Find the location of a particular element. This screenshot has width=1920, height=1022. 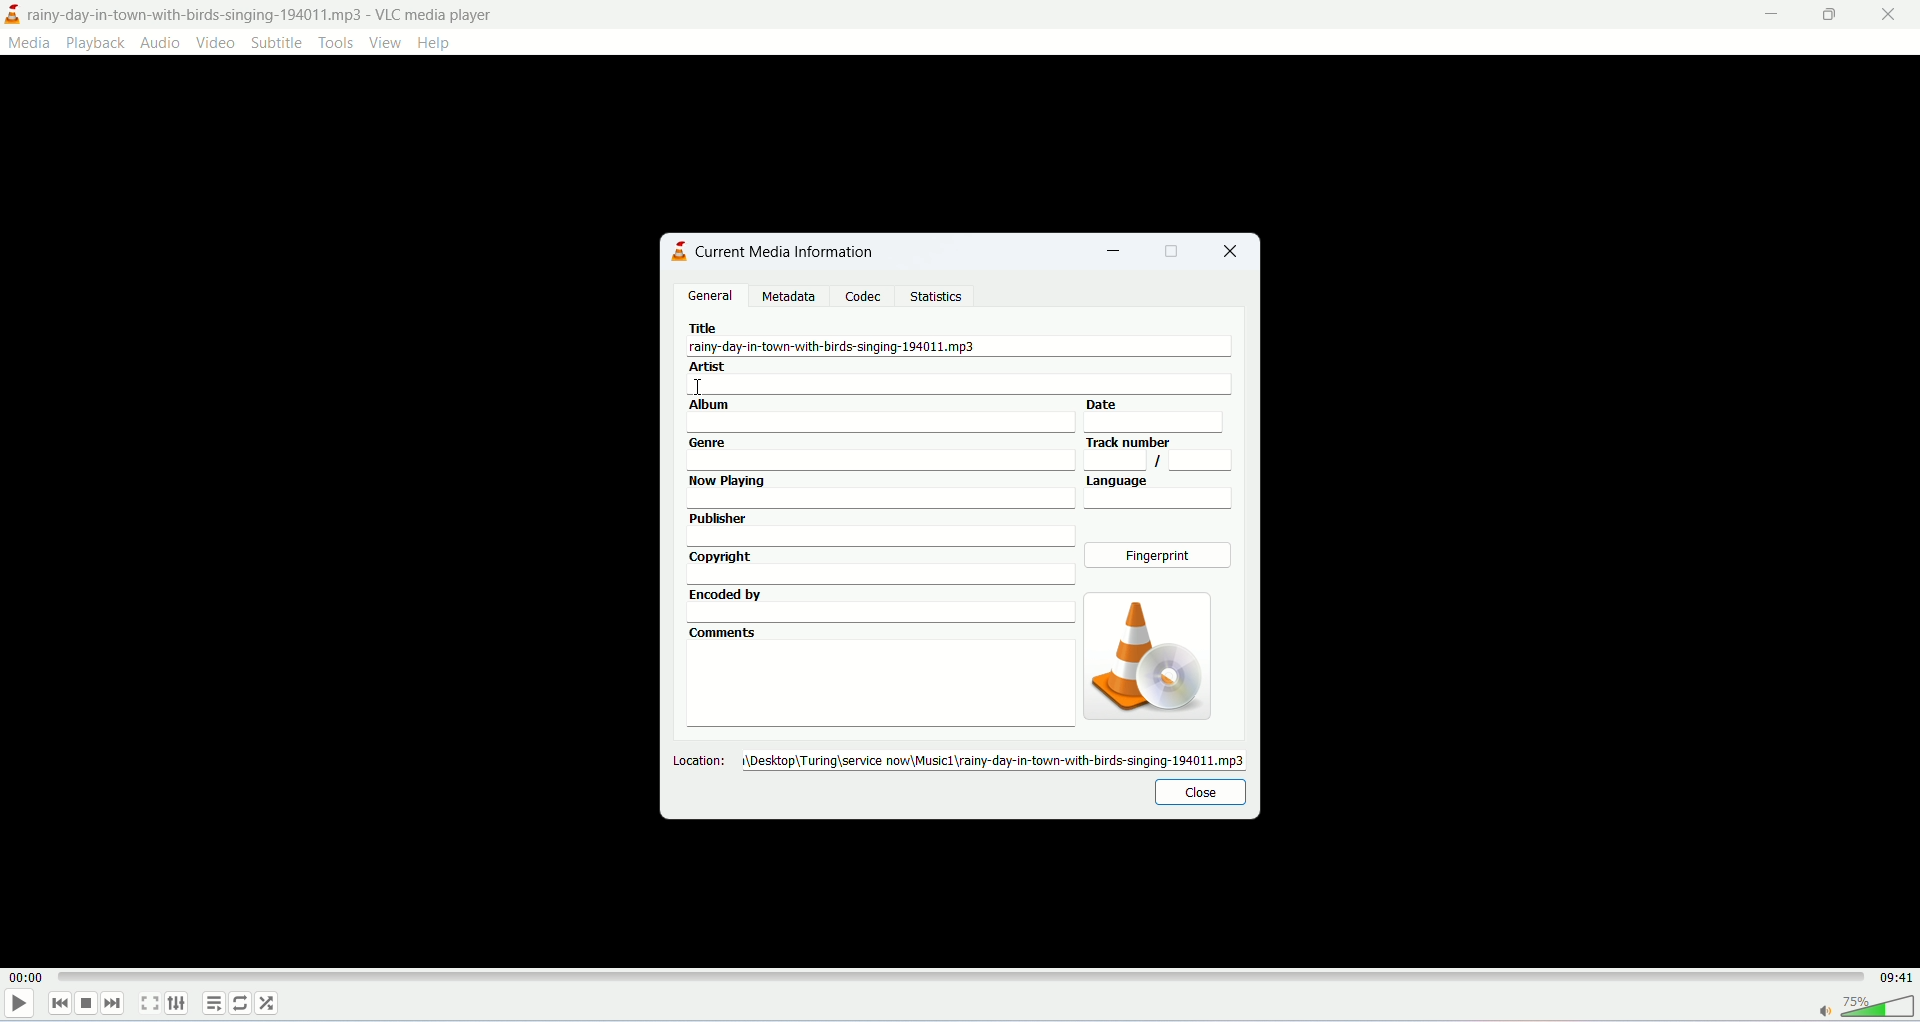

minimize is located at coordinates (1772, 12).